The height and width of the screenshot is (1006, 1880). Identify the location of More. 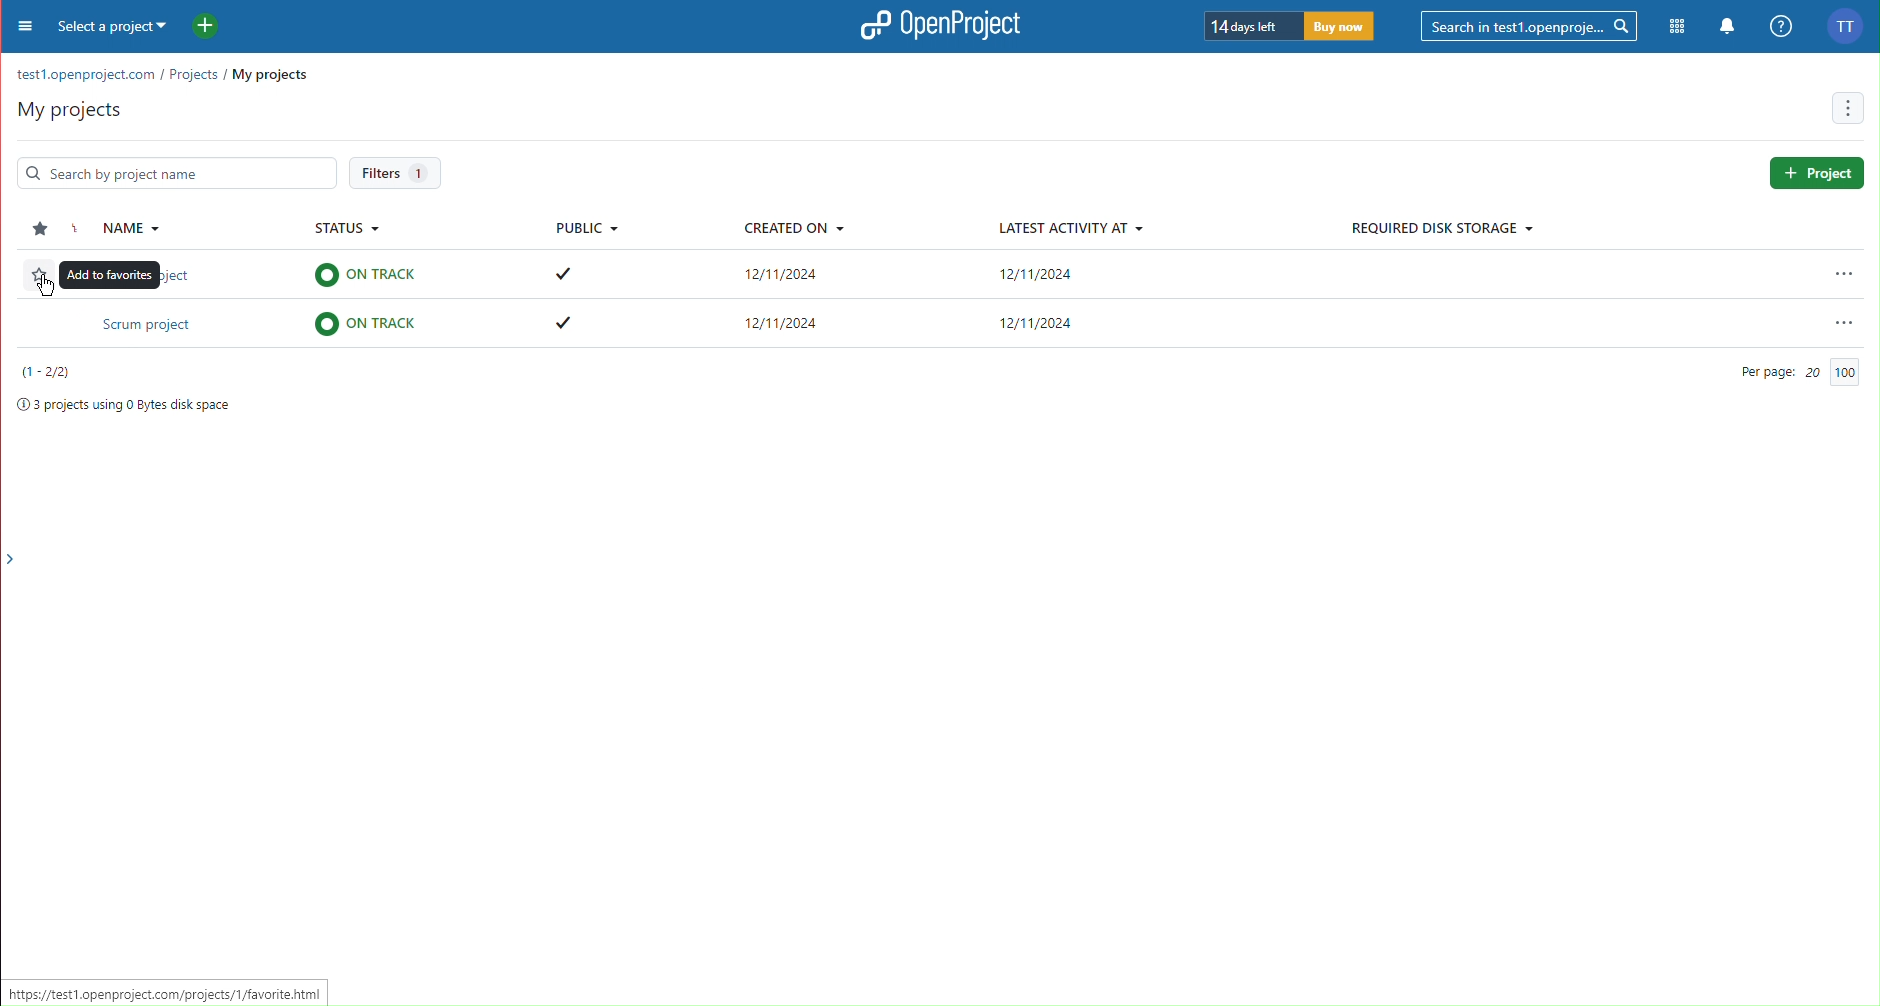
(21, 31).